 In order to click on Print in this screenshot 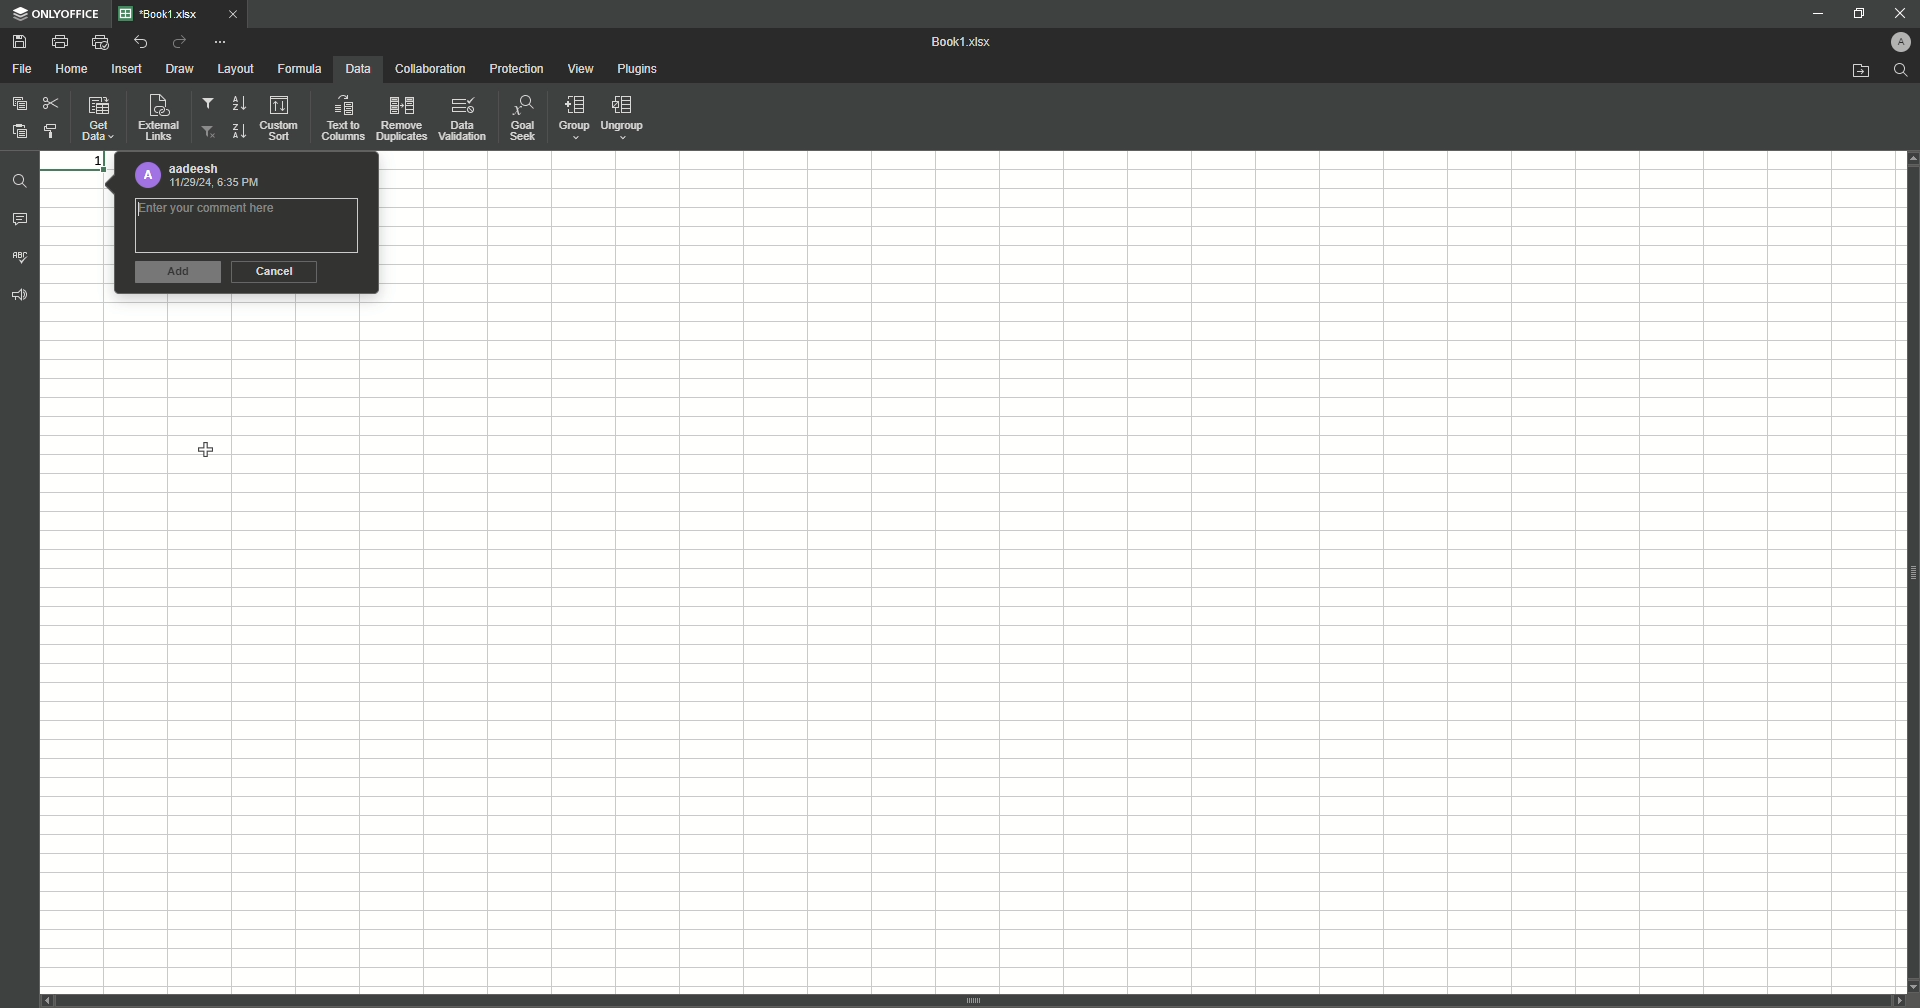, I will do `click(59, 42)`.